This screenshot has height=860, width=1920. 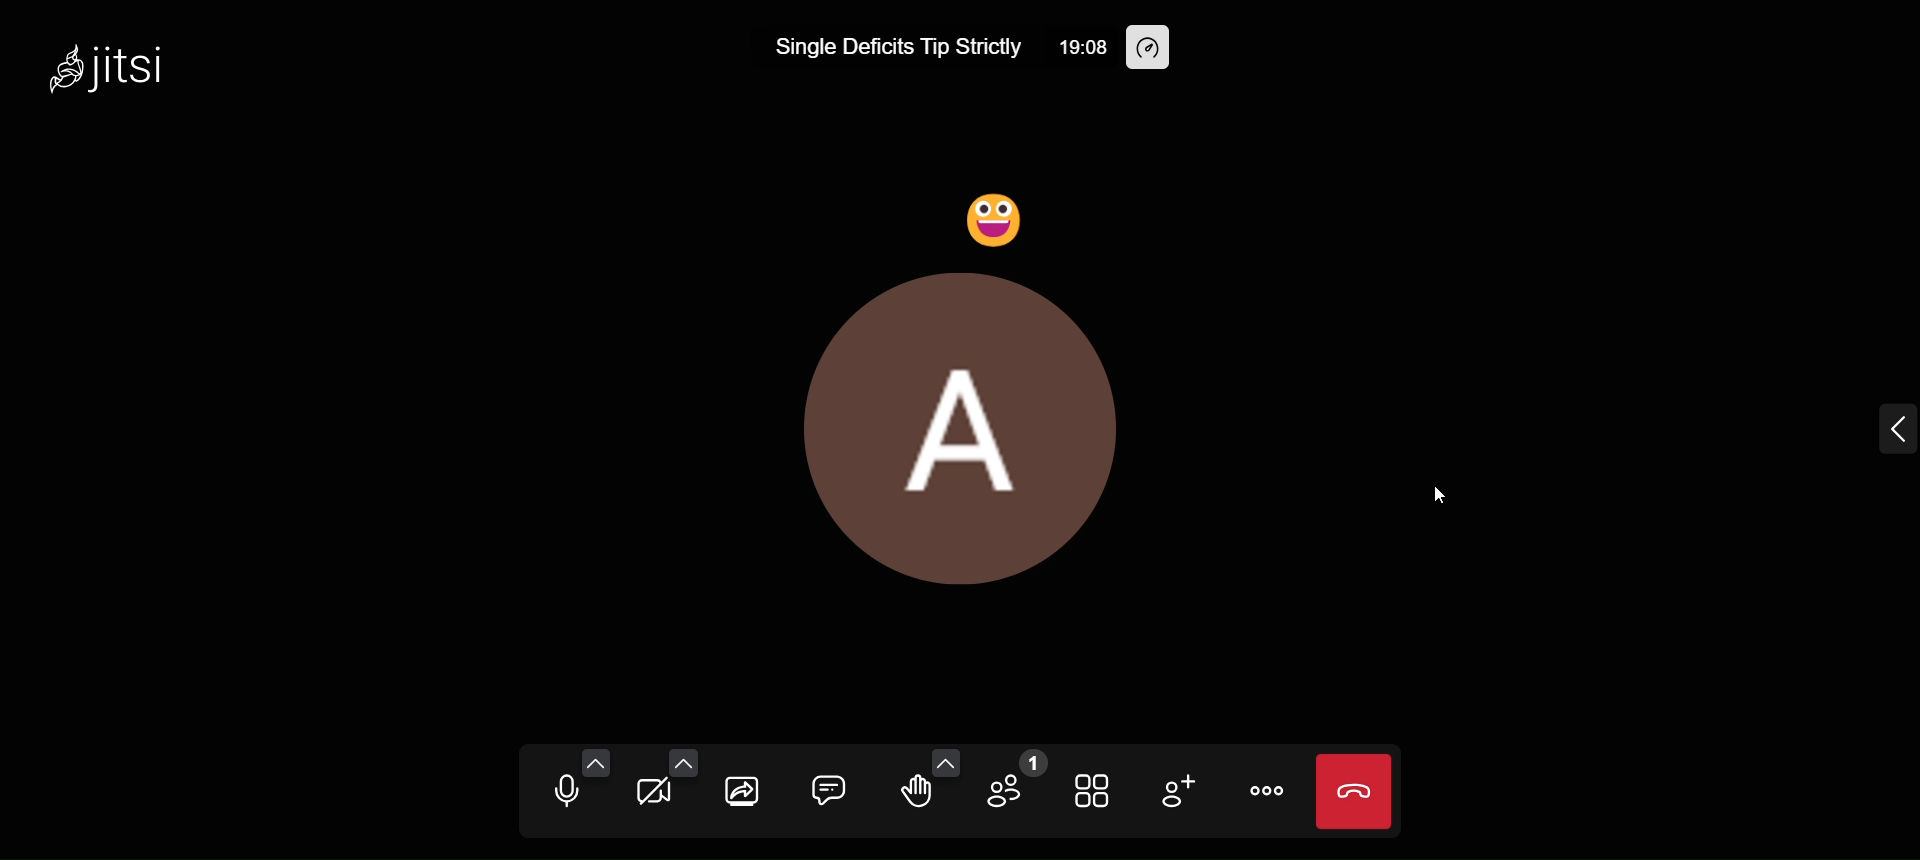 I want to click on video setting, so click(x=682, y=760).